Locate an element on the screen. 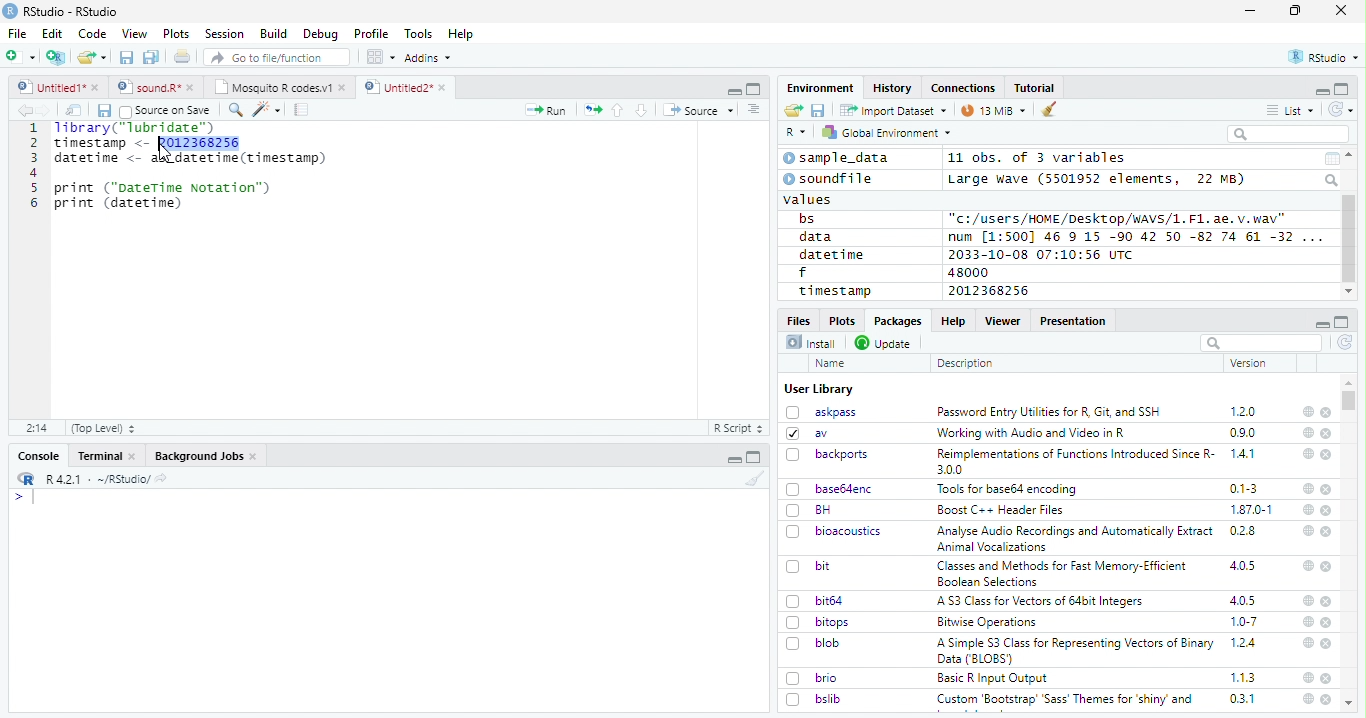 Image resolution: width=1366 pixels, height=718 pixels. Presentation is located at coordinates (1074, 321).